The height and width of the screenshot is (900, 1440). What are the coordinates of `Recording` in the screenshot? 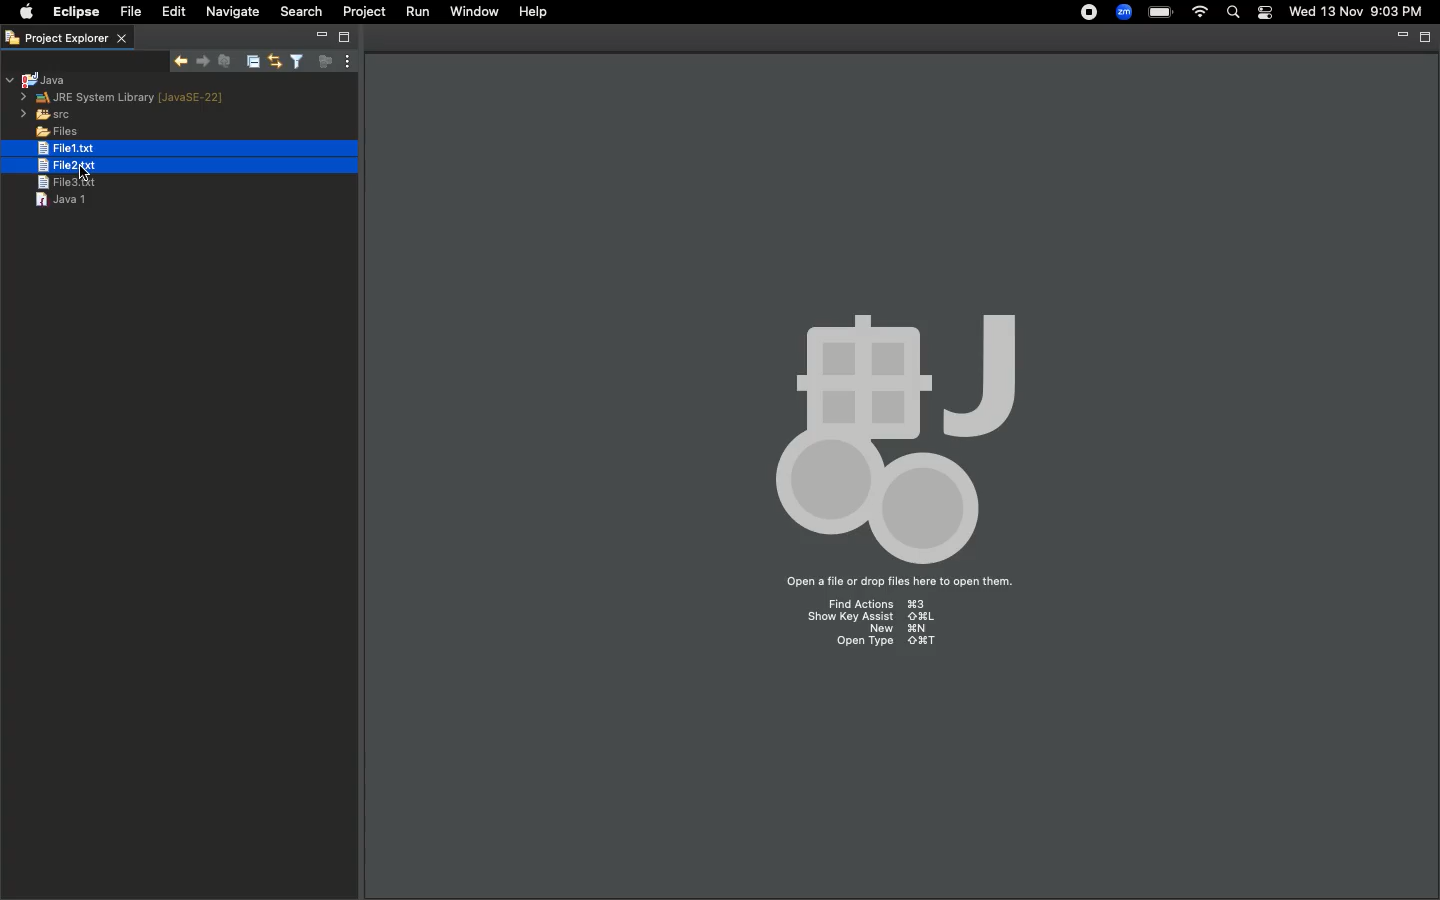 It's located at (1084, 15).